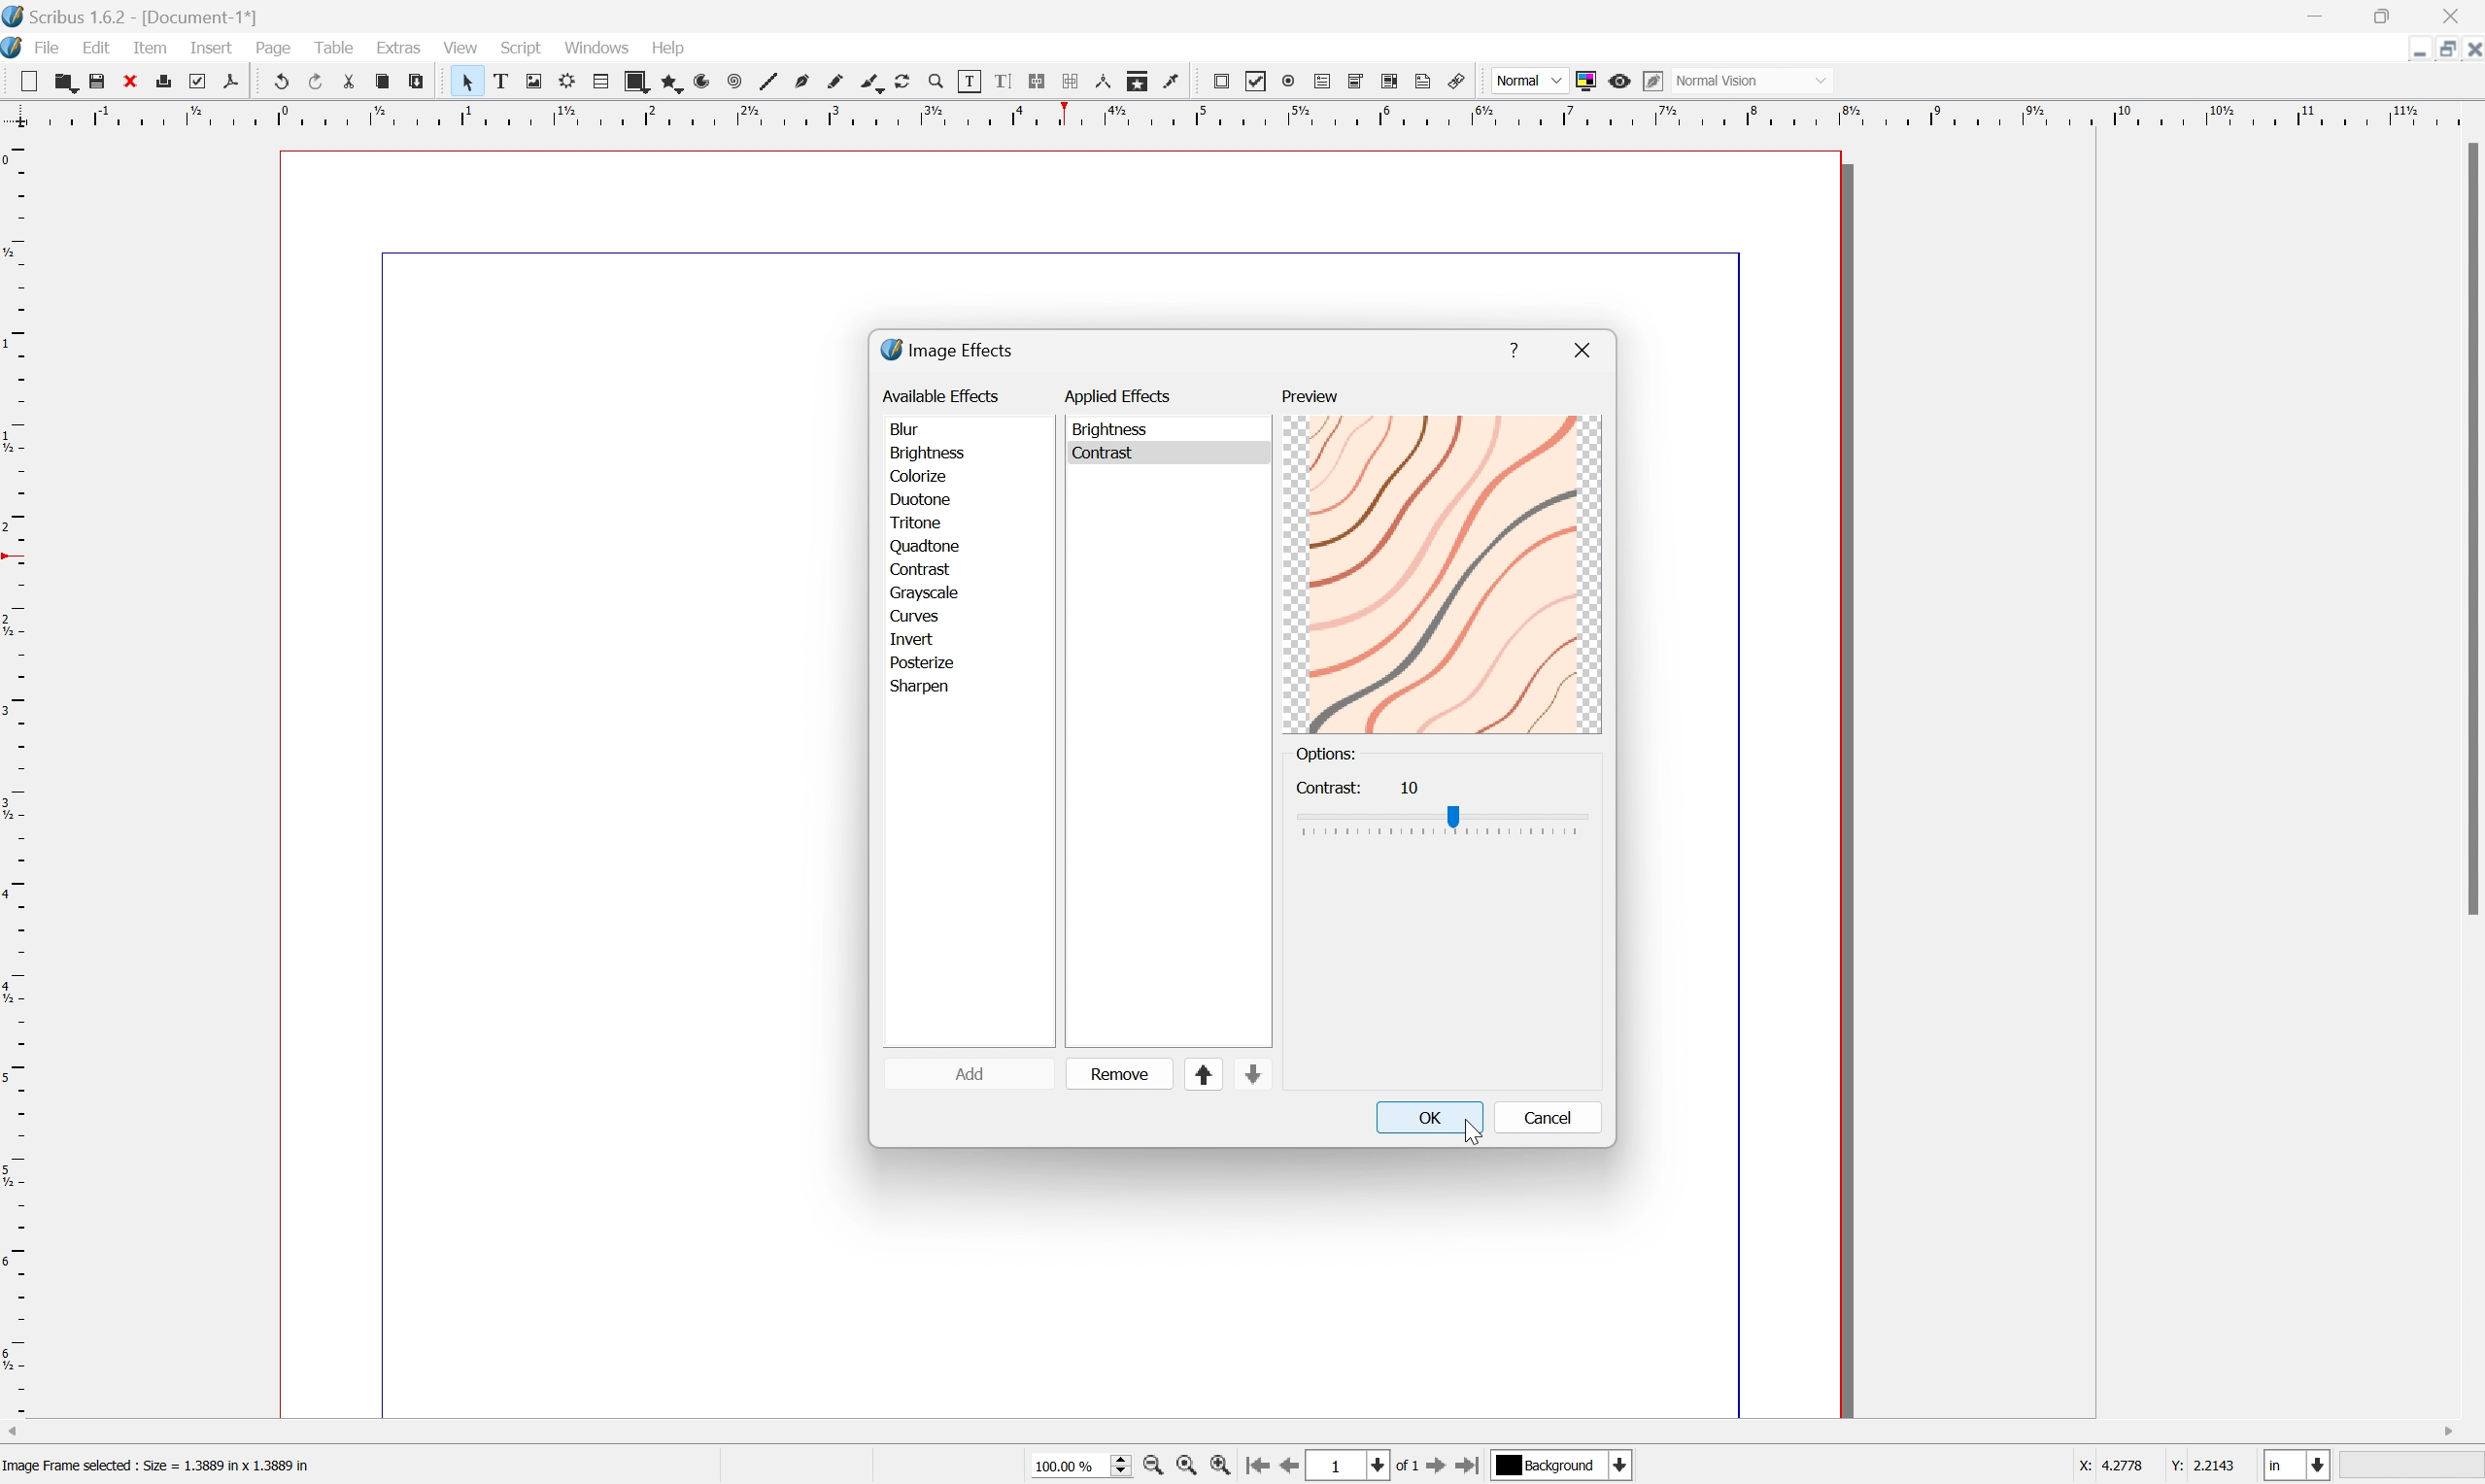 The width and height of the screenshot is (2485, 1484). I want to click on Zoom Out, so click(1152, 1468).